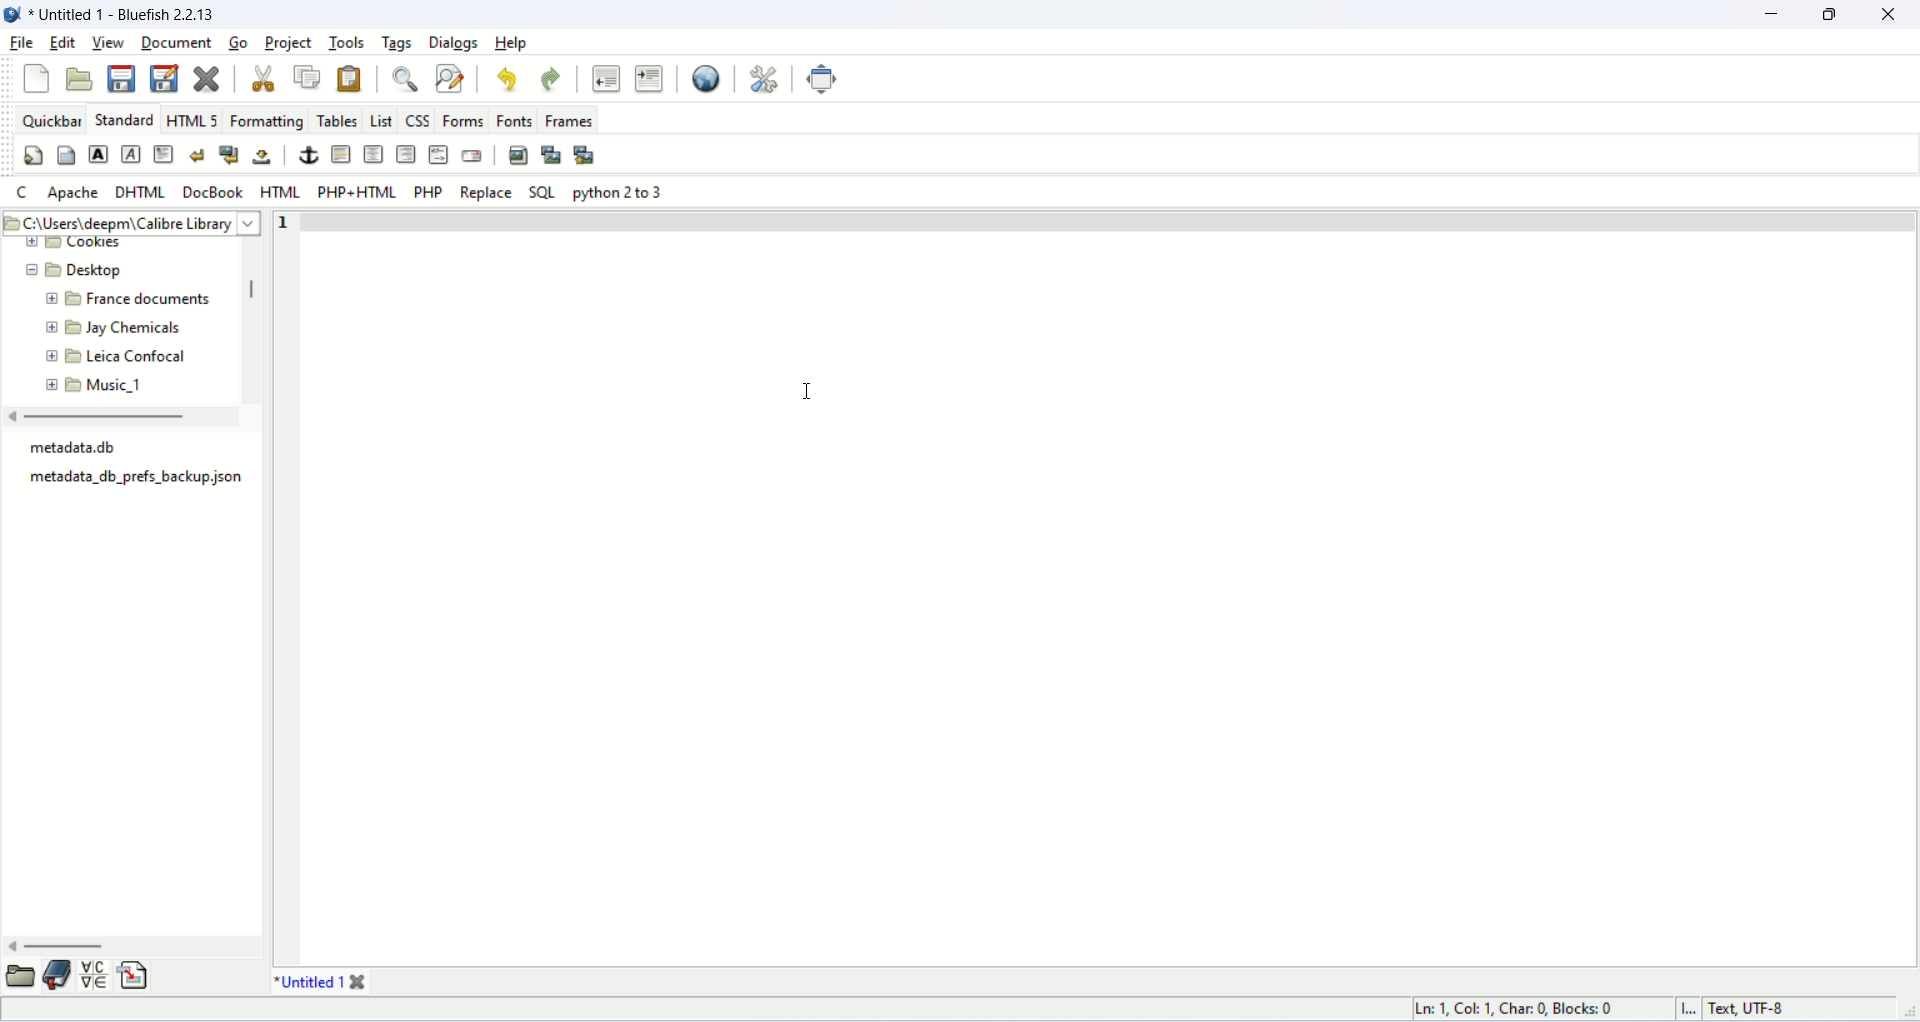  What do you see at coordinates (1781, 15) in the screenshot?
I see `minimize` at bounding box center [1781, 15].